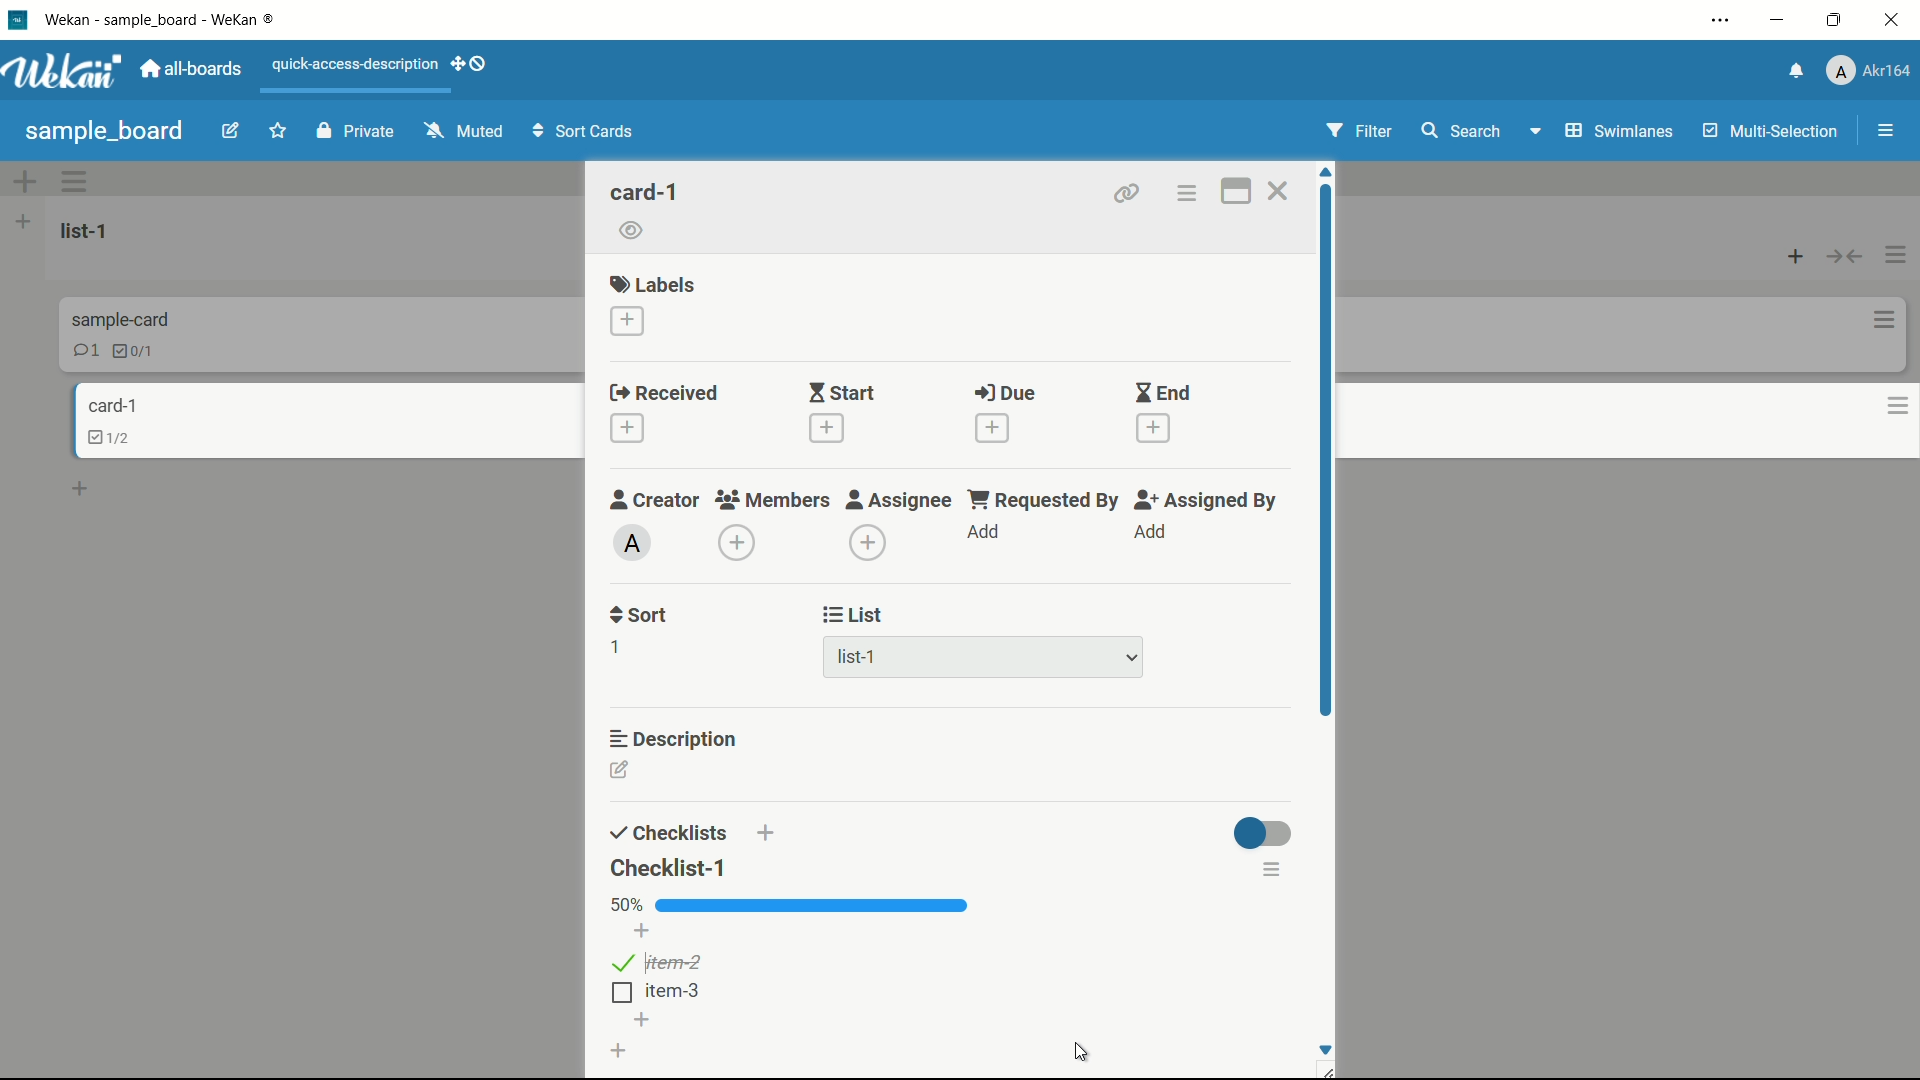  What do you see at coordinates (1891, 411) in the screenshot?
I see `card actions` at bounding box center [1891, 411].